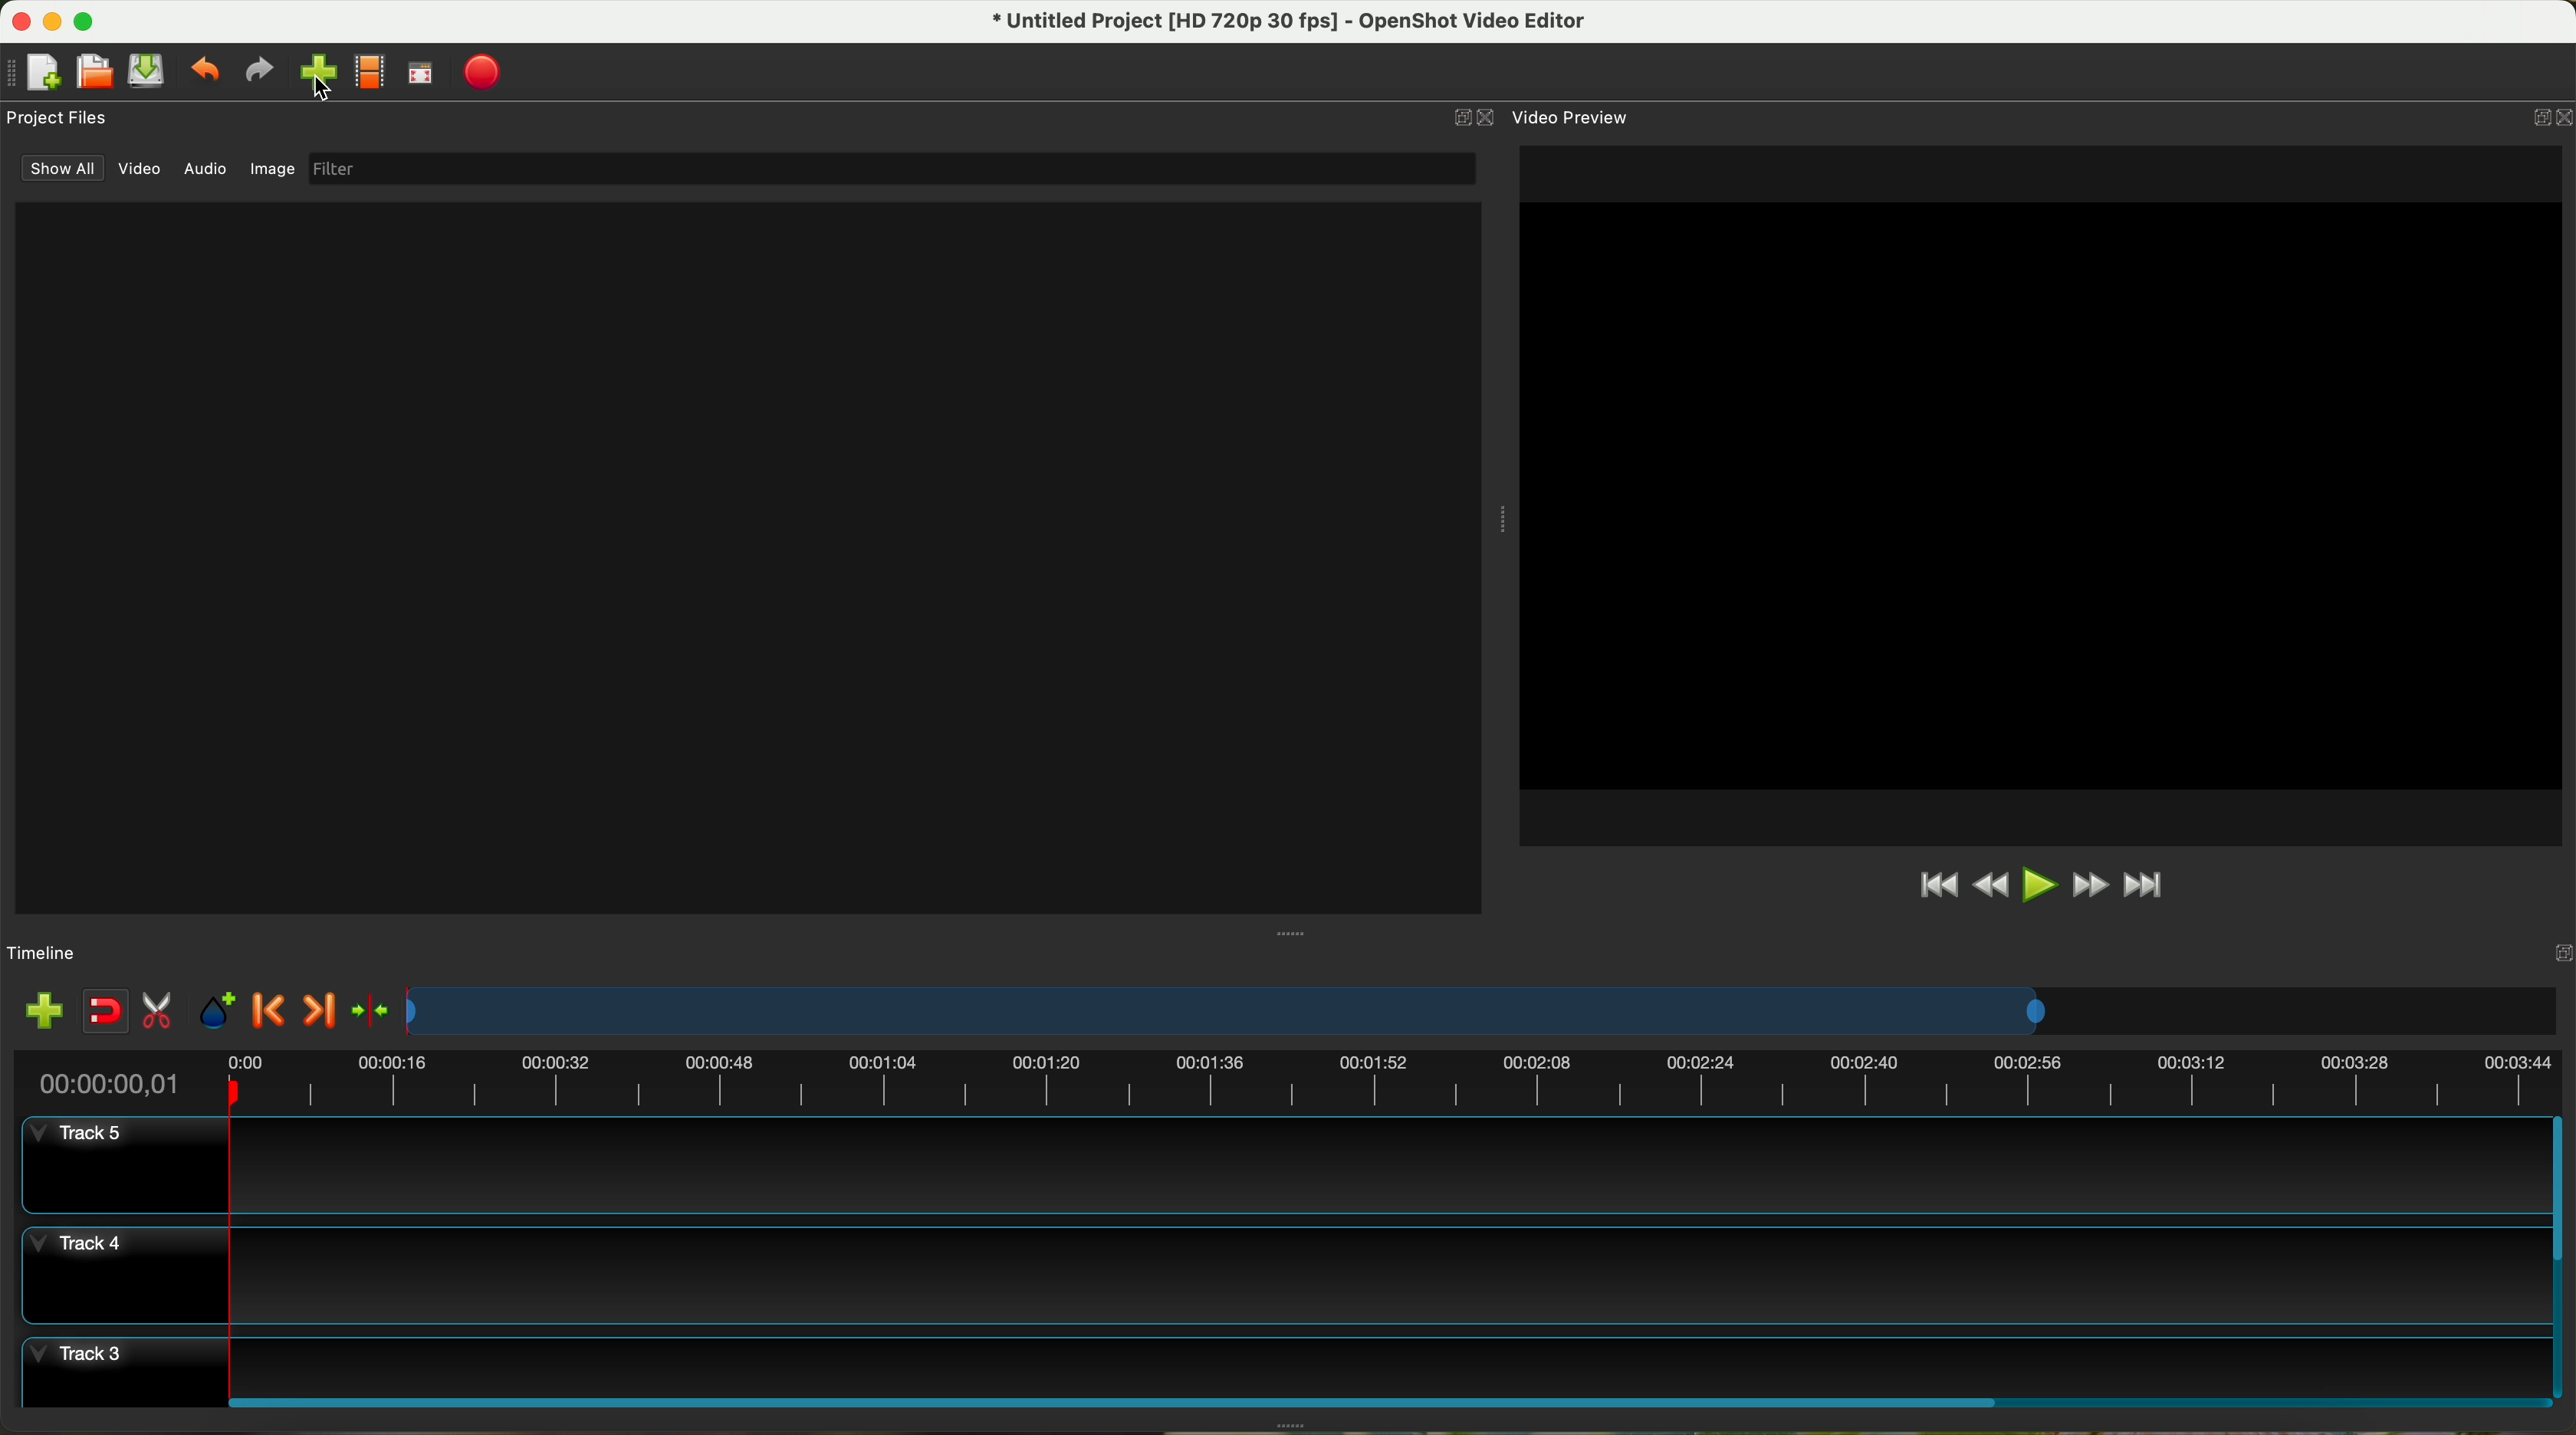 The width and height of the screenshot is (2576, 1435). I want to click on add mark, so click(217, 1011).